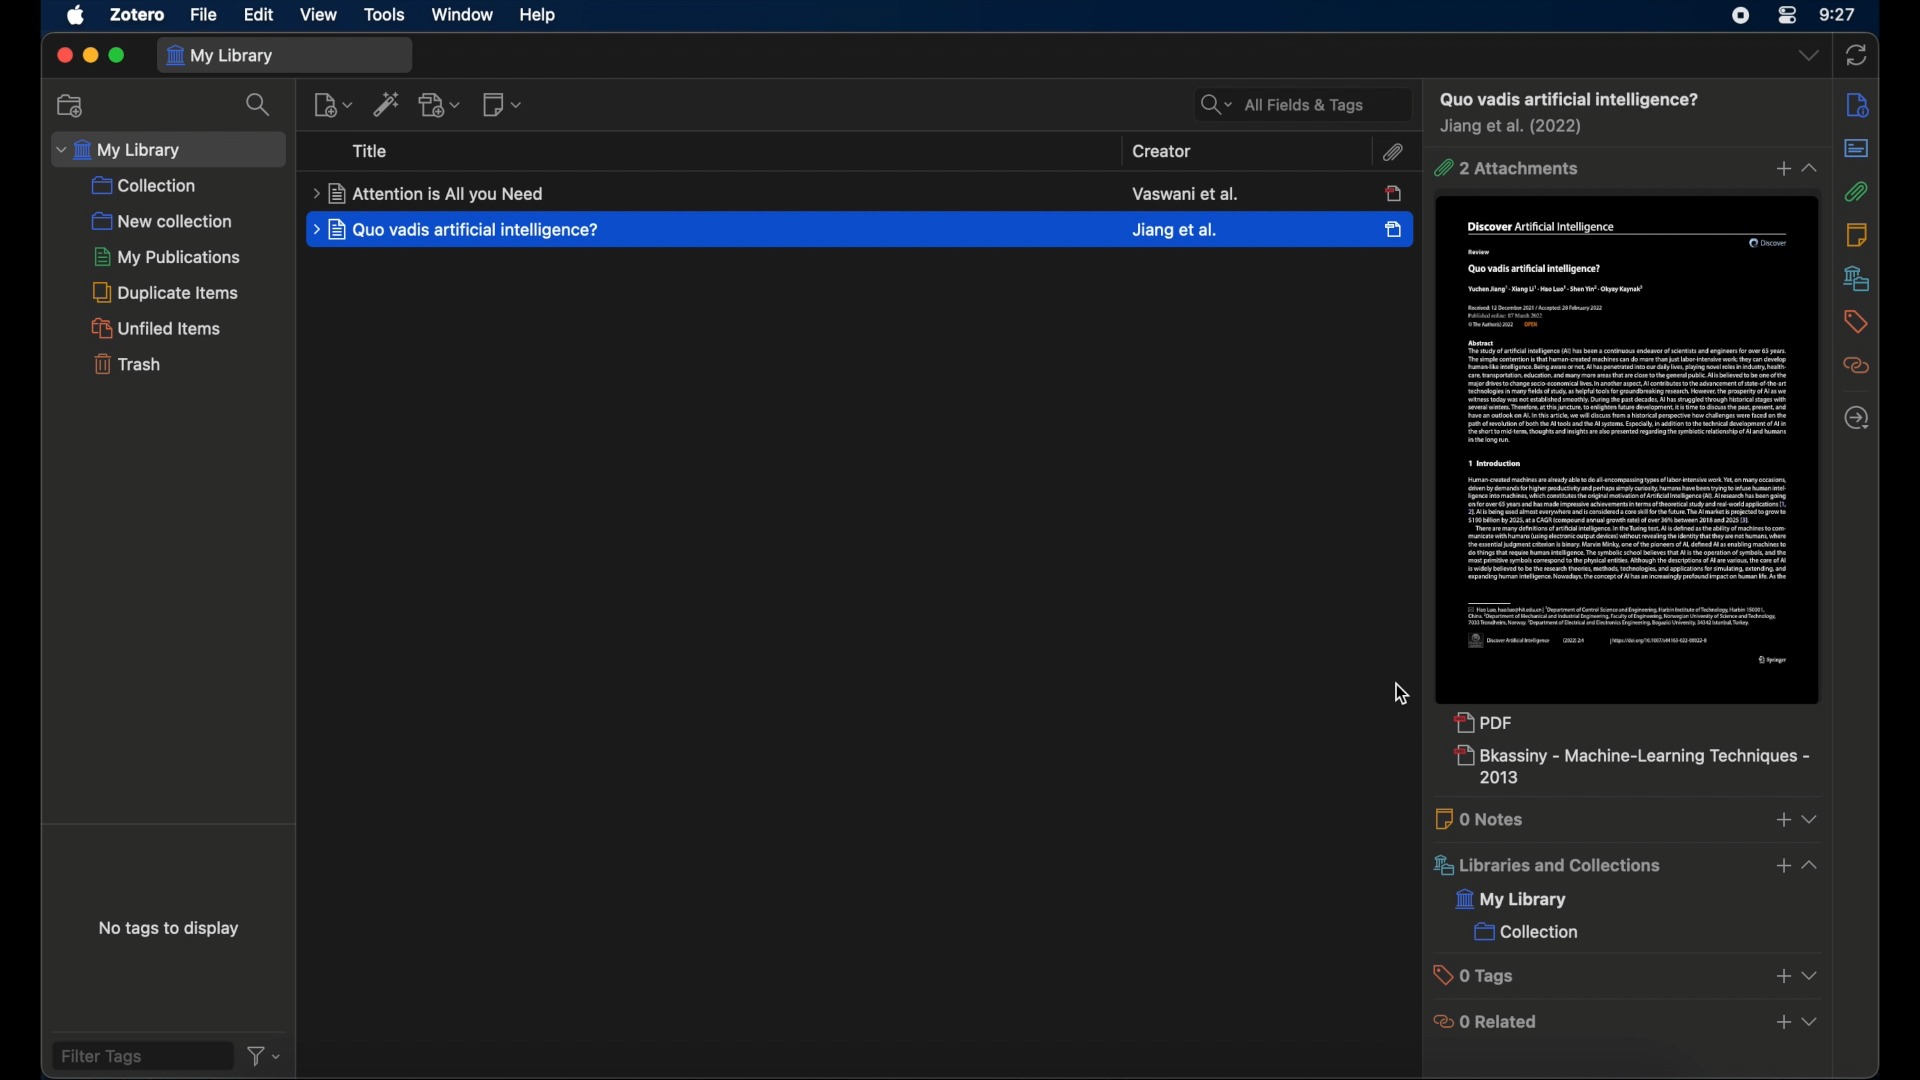  I want to click on control center, so click(1788, 17).